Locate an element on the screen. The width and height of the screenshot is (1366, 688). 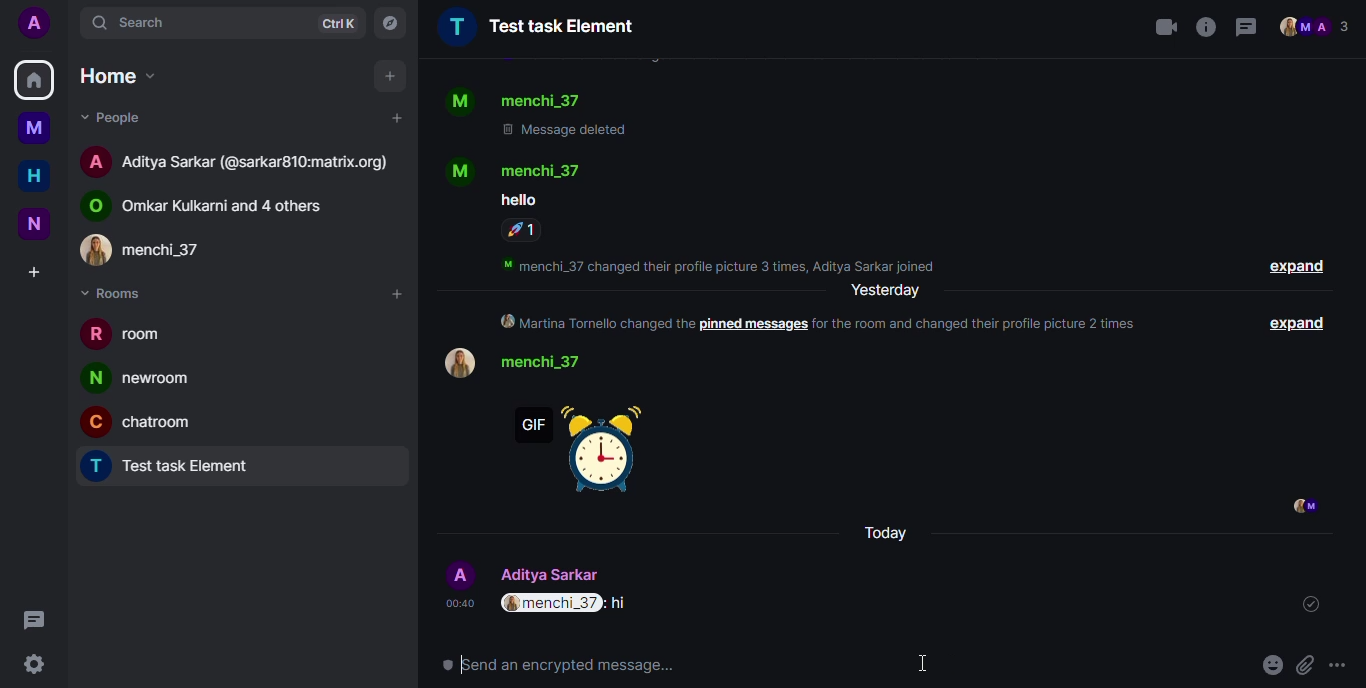
seen is located at coordinates (1307, 504).